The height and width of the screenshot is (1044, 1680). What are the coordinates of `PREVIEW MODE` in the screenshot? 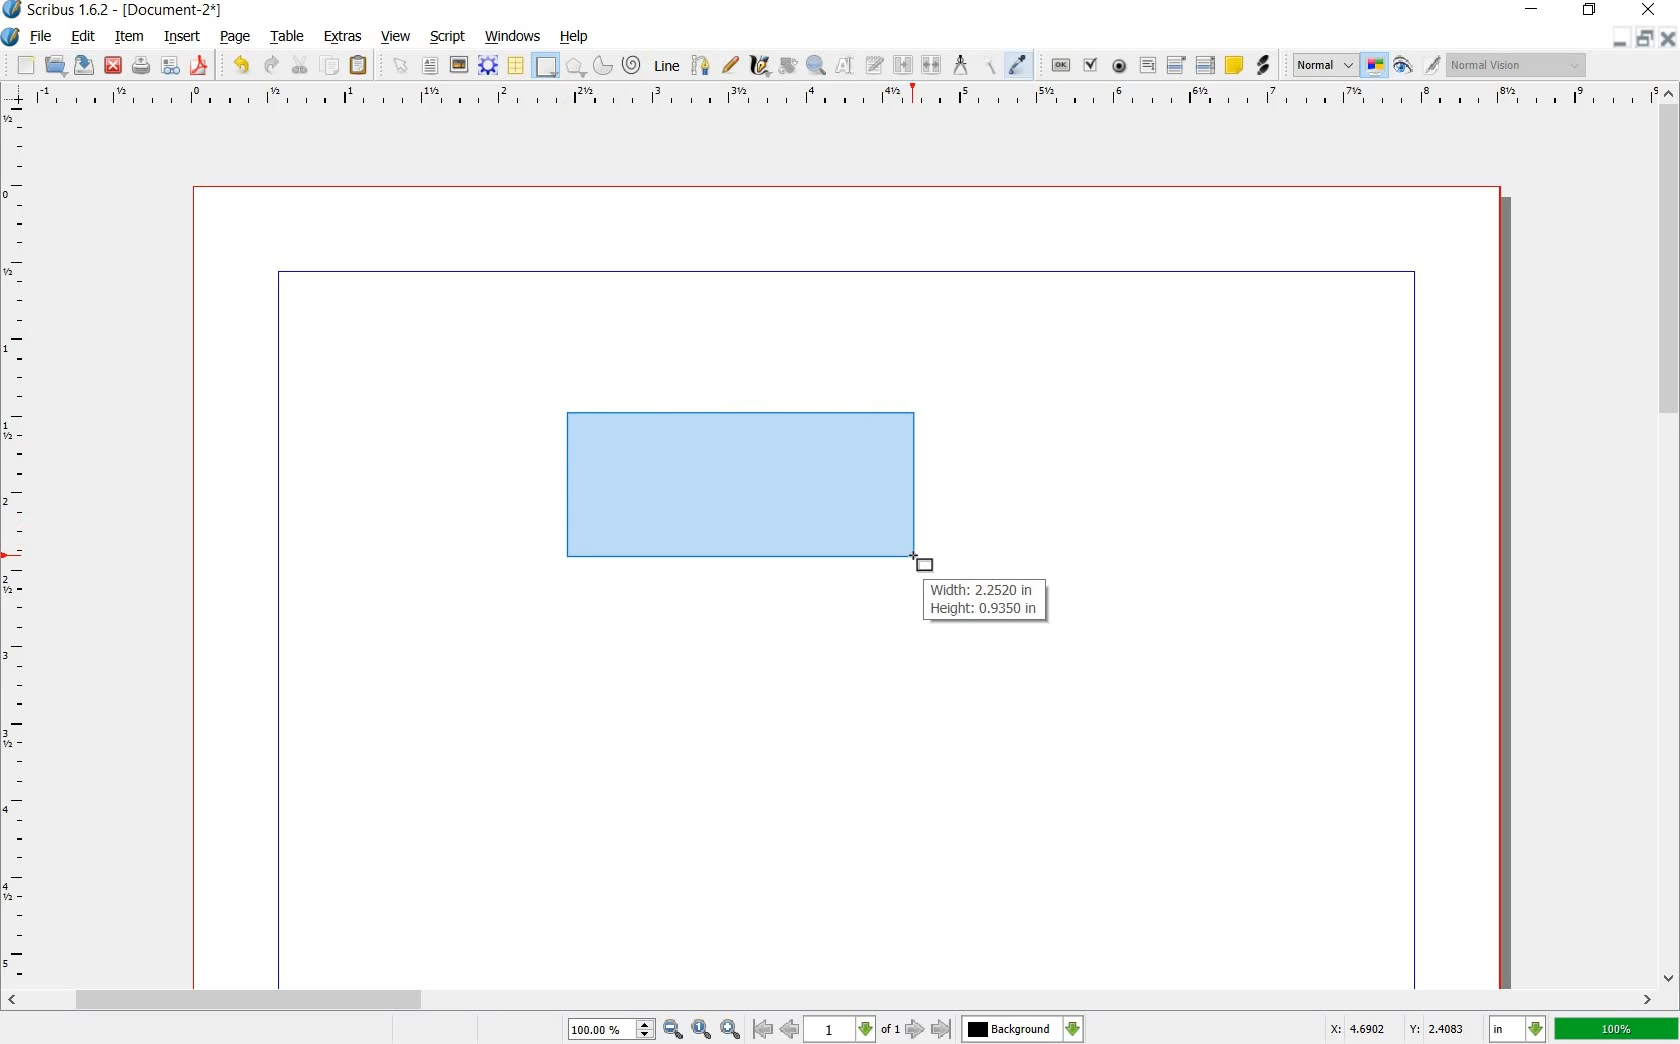 It's located at (1404, 66).